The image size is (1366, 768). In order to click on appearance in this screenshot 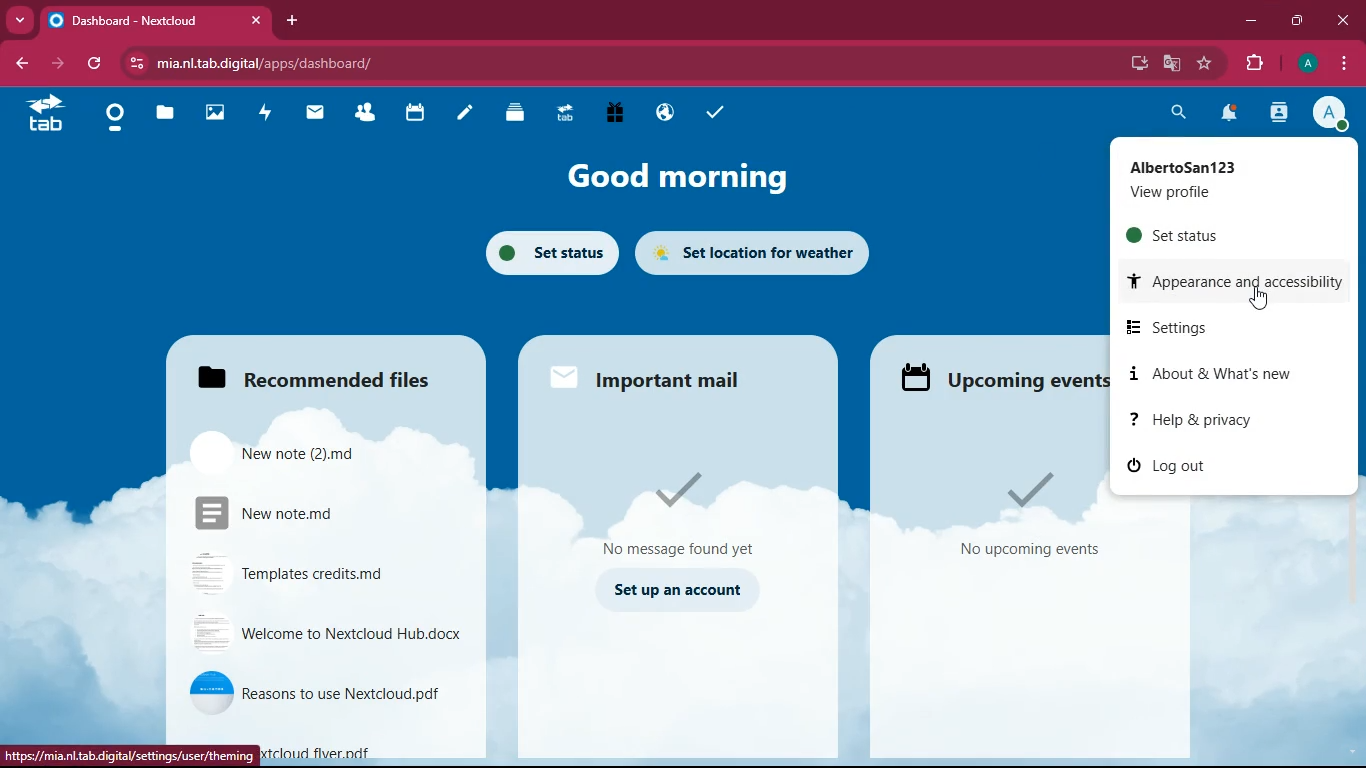, I will do `click(1237, 279)`.